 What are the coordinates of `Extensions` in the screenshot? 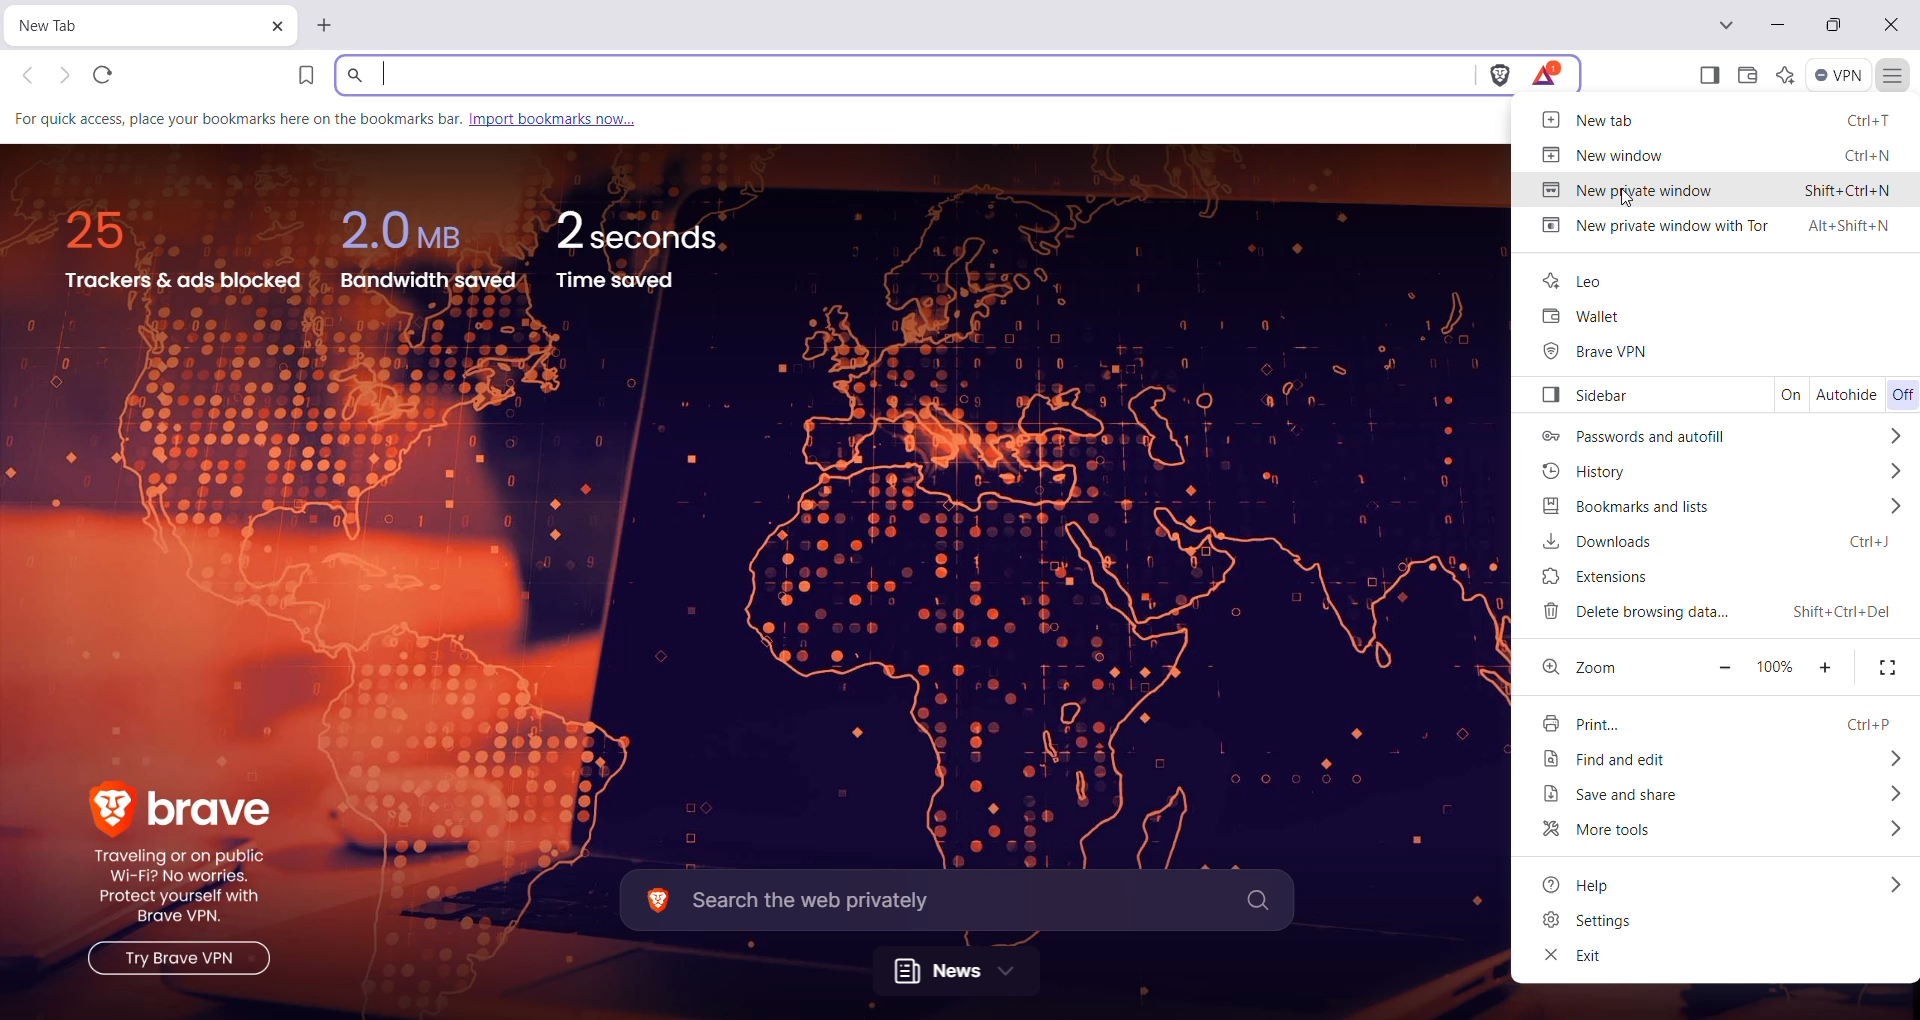 It's located at (1614, 576).